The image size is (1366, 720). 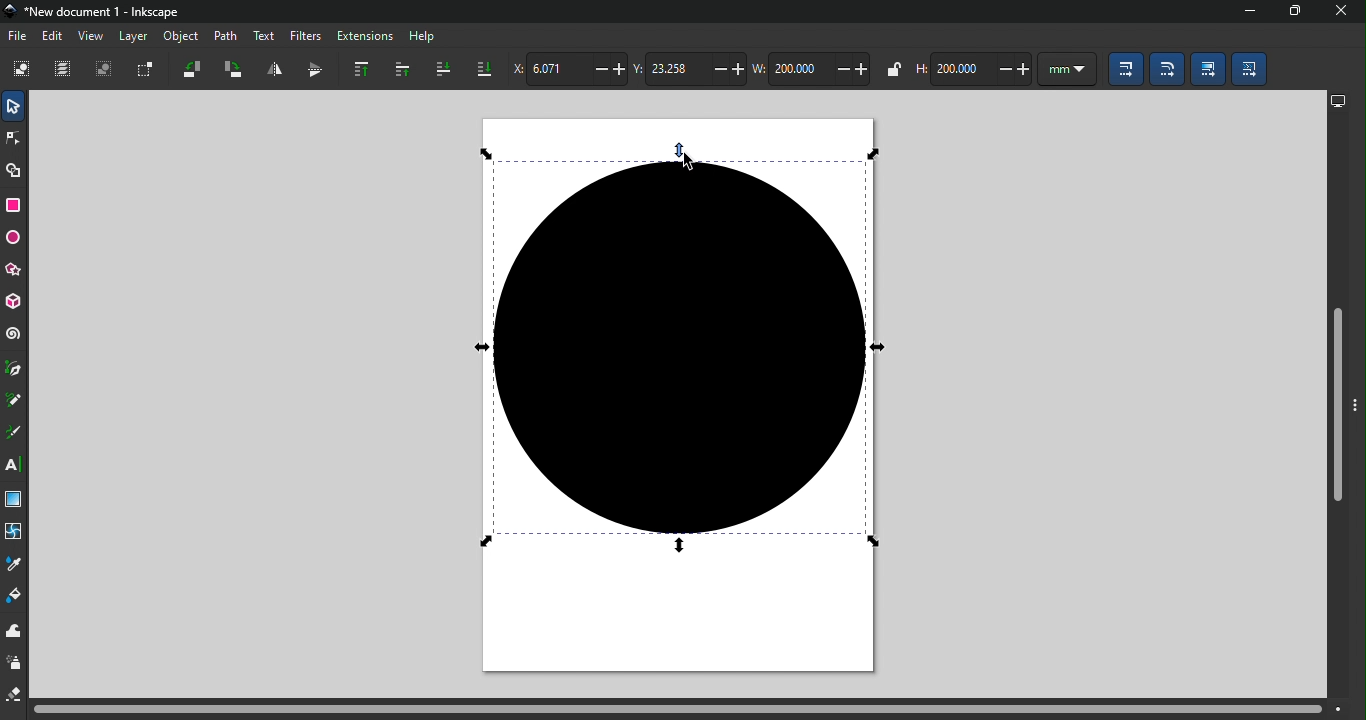 What do you see at coordinates (1128, 71) in the screenshot?
I see `When scaling objects, scale the stroke width by the same proportion` at bounding box center [1128, 71].